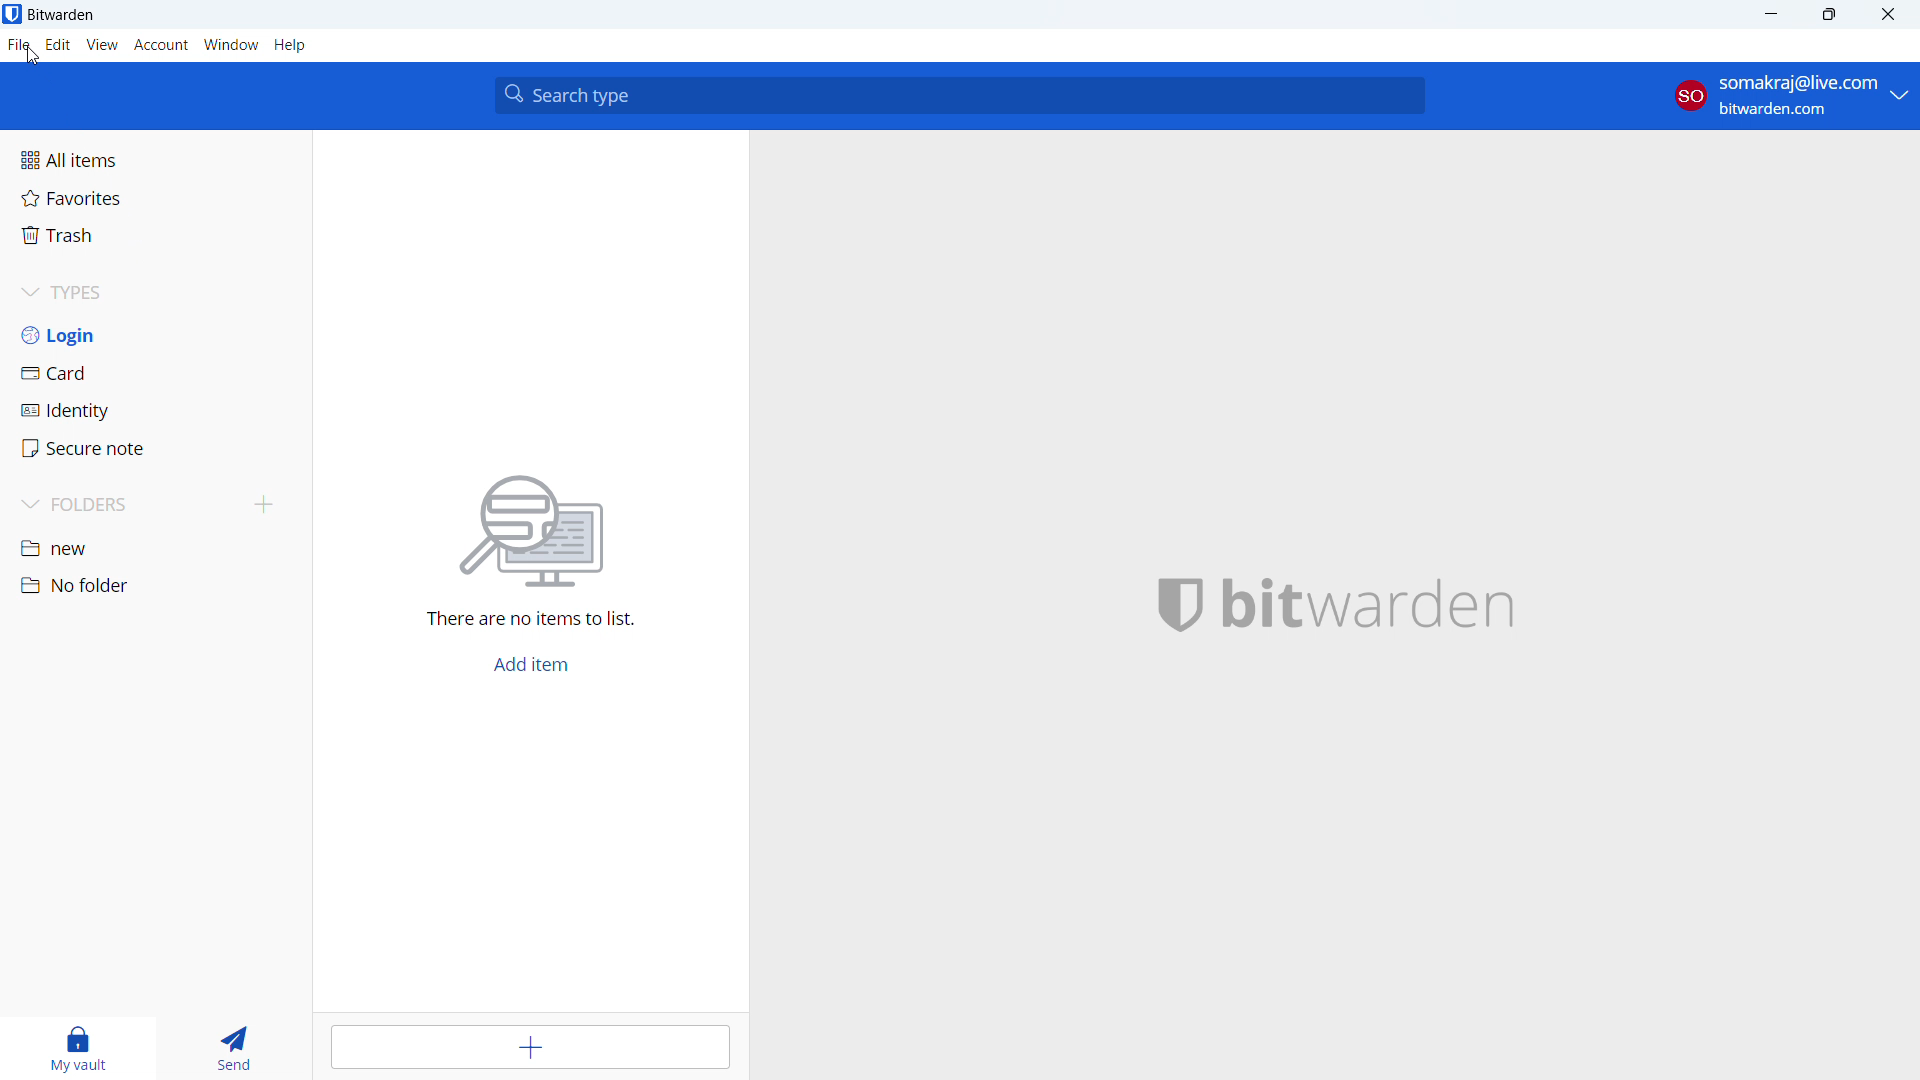 Image resolution: width=1920 pixels, height=1080 pixels. I want to click on favorites, so click(153, 197).